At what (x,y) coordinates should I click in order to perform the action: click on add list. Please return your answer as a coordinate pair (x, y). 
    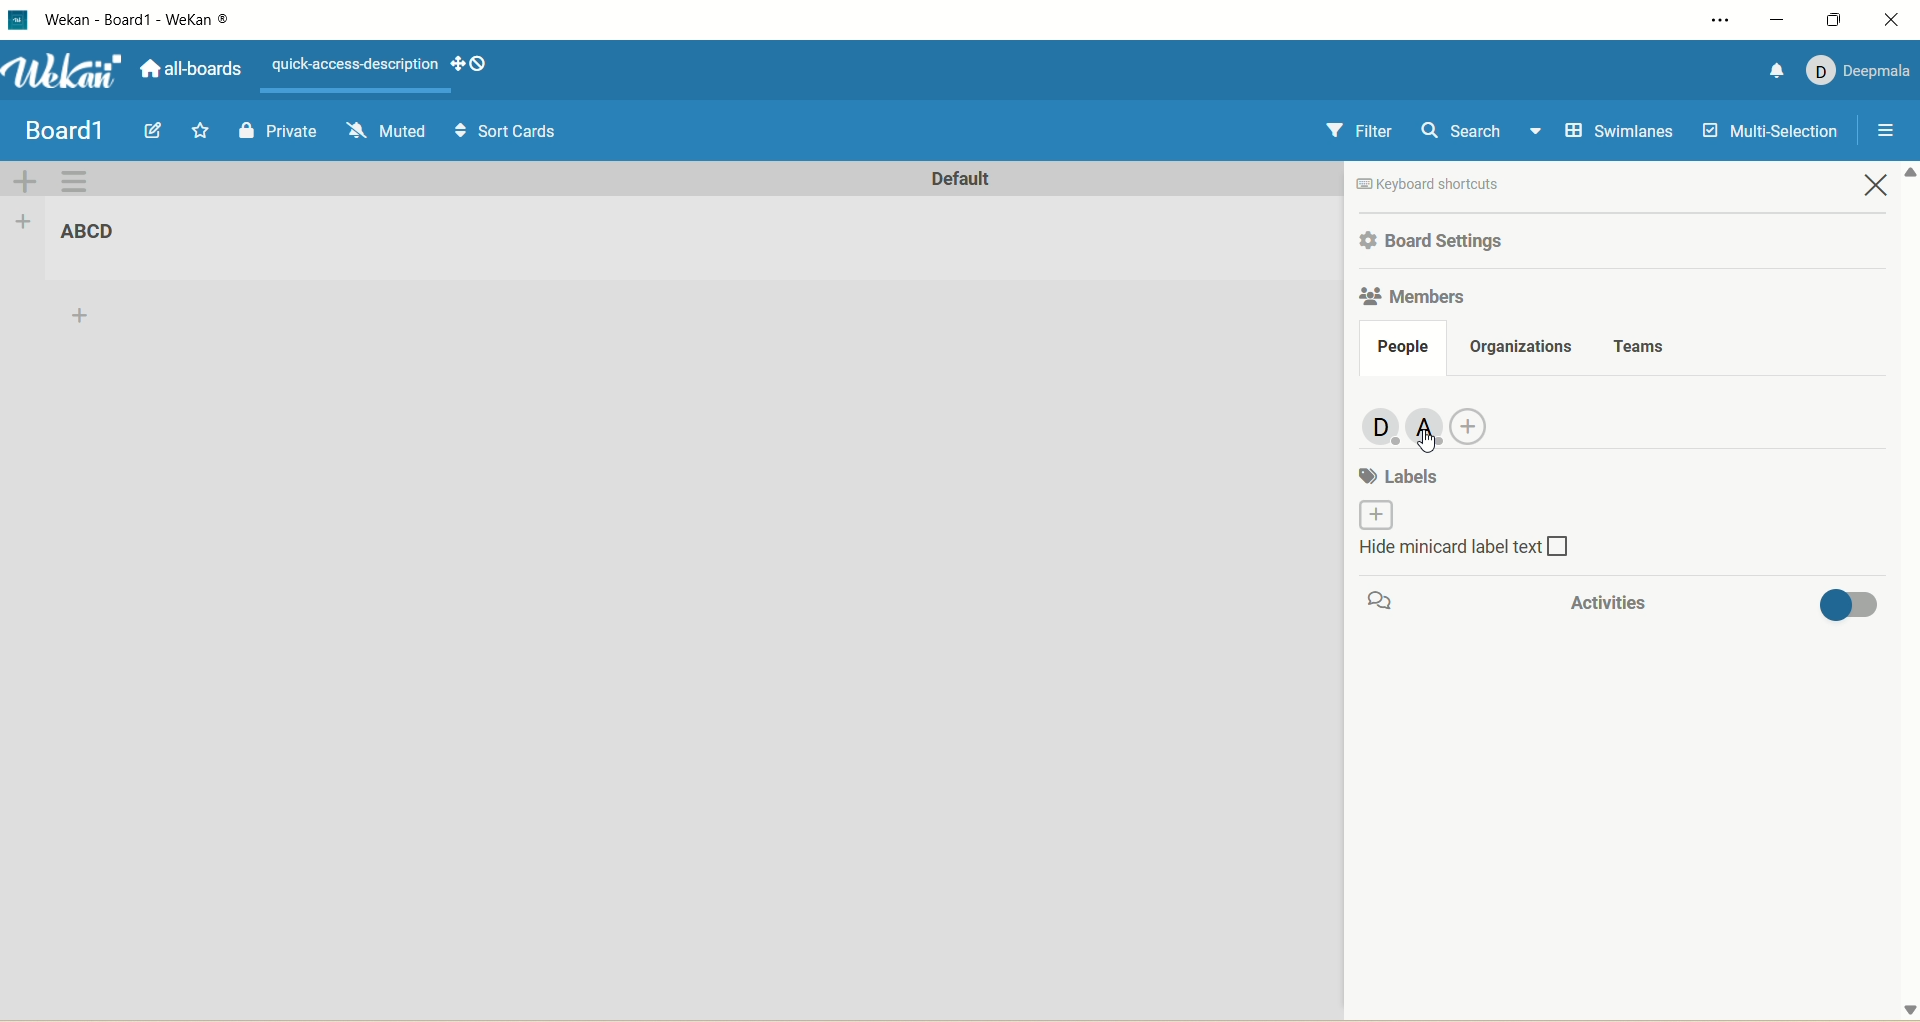
    Looking at the image, I should click on (23, 222).